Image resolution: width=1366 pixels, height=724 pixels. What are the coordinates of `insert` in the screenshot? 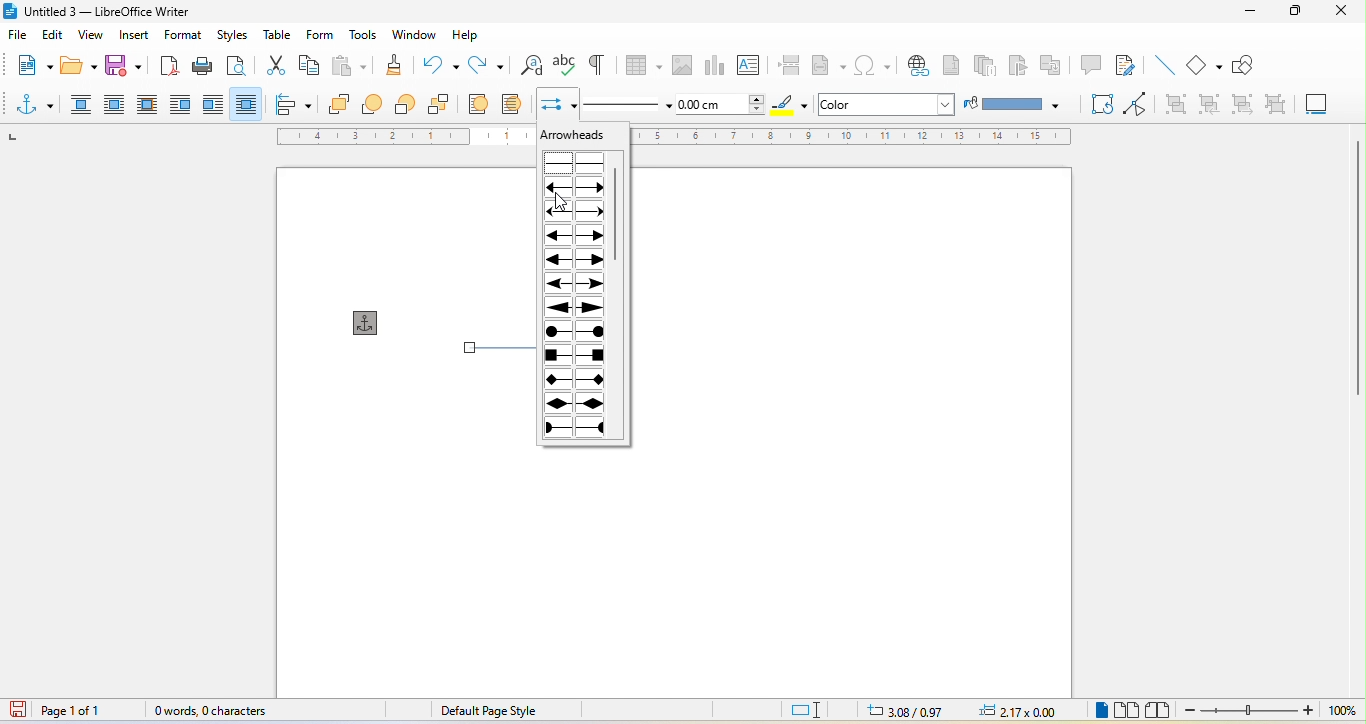 It's located at (135, 38).